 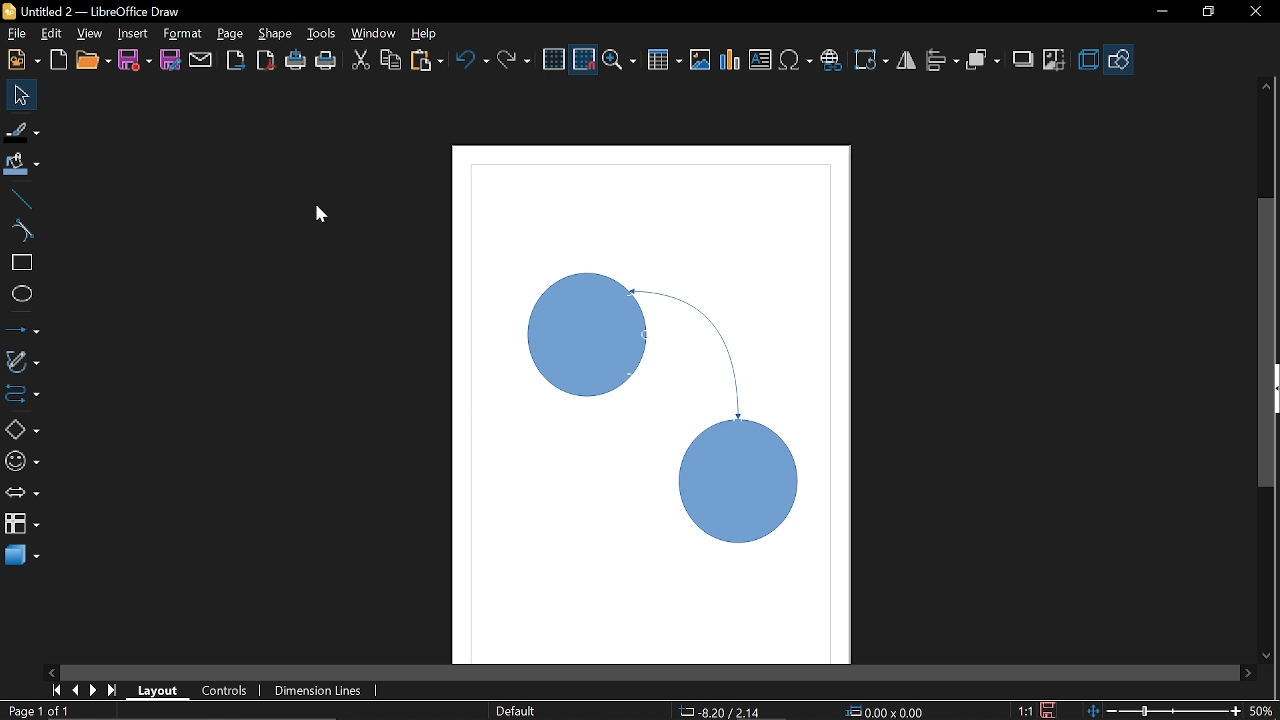 What do you see at coordinates (796, 61) in the screenshot?
I see `Insert symbol` at bounding box center [796, 61].